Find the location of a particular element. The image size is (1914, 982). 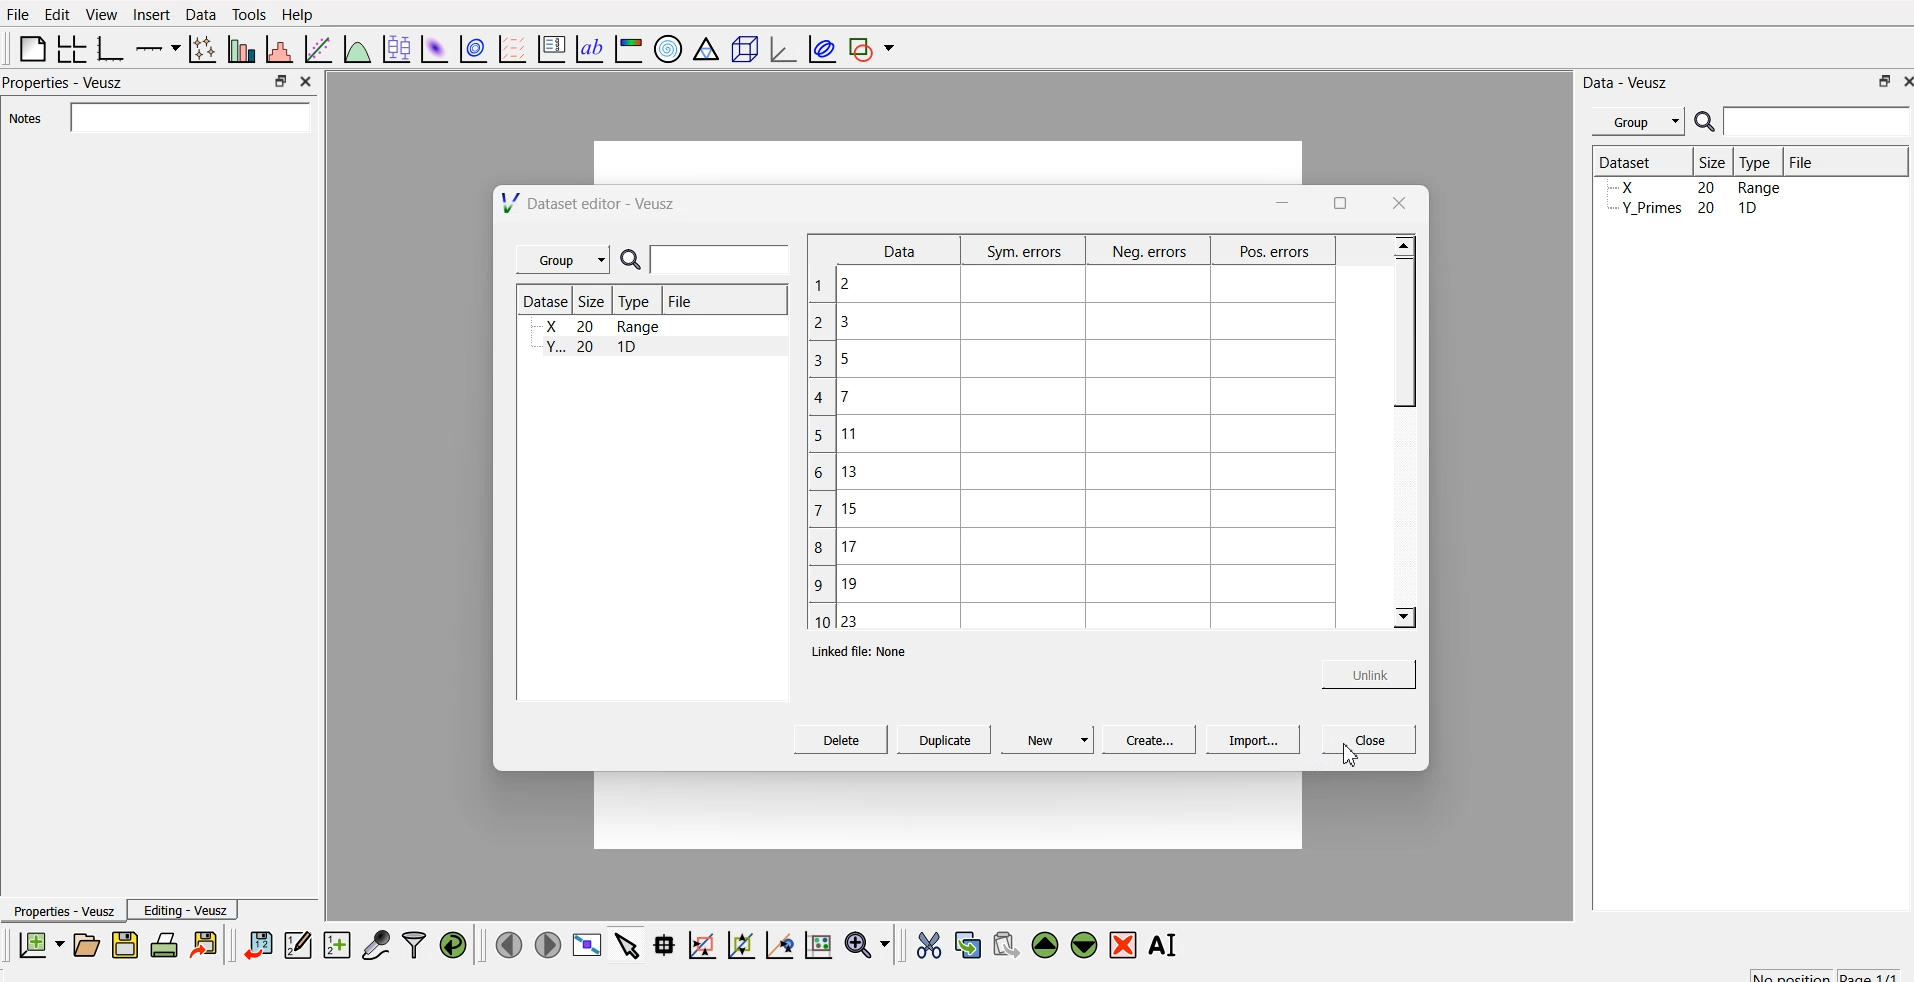

Ternary graph is located at coordinates (707, 48).